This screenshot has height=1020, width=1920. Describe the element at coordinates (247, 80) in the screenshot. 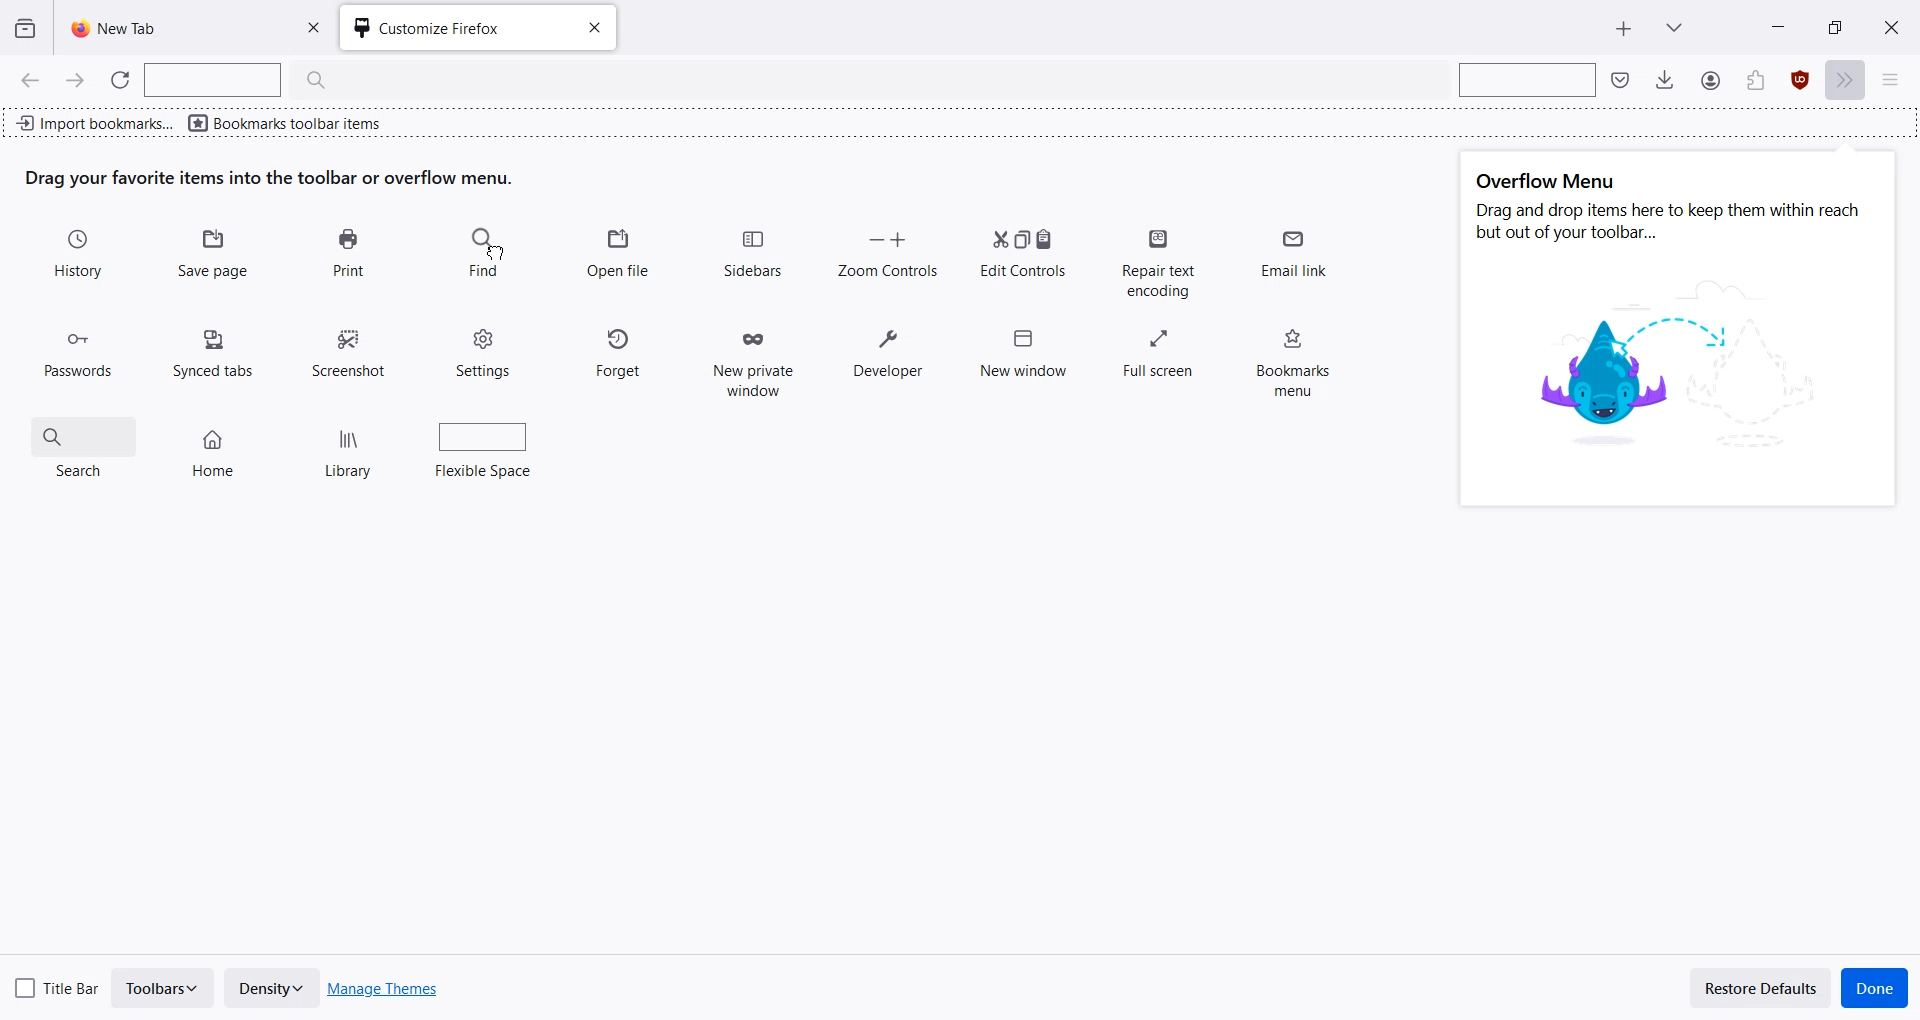

I see `Search Bar` at that location.